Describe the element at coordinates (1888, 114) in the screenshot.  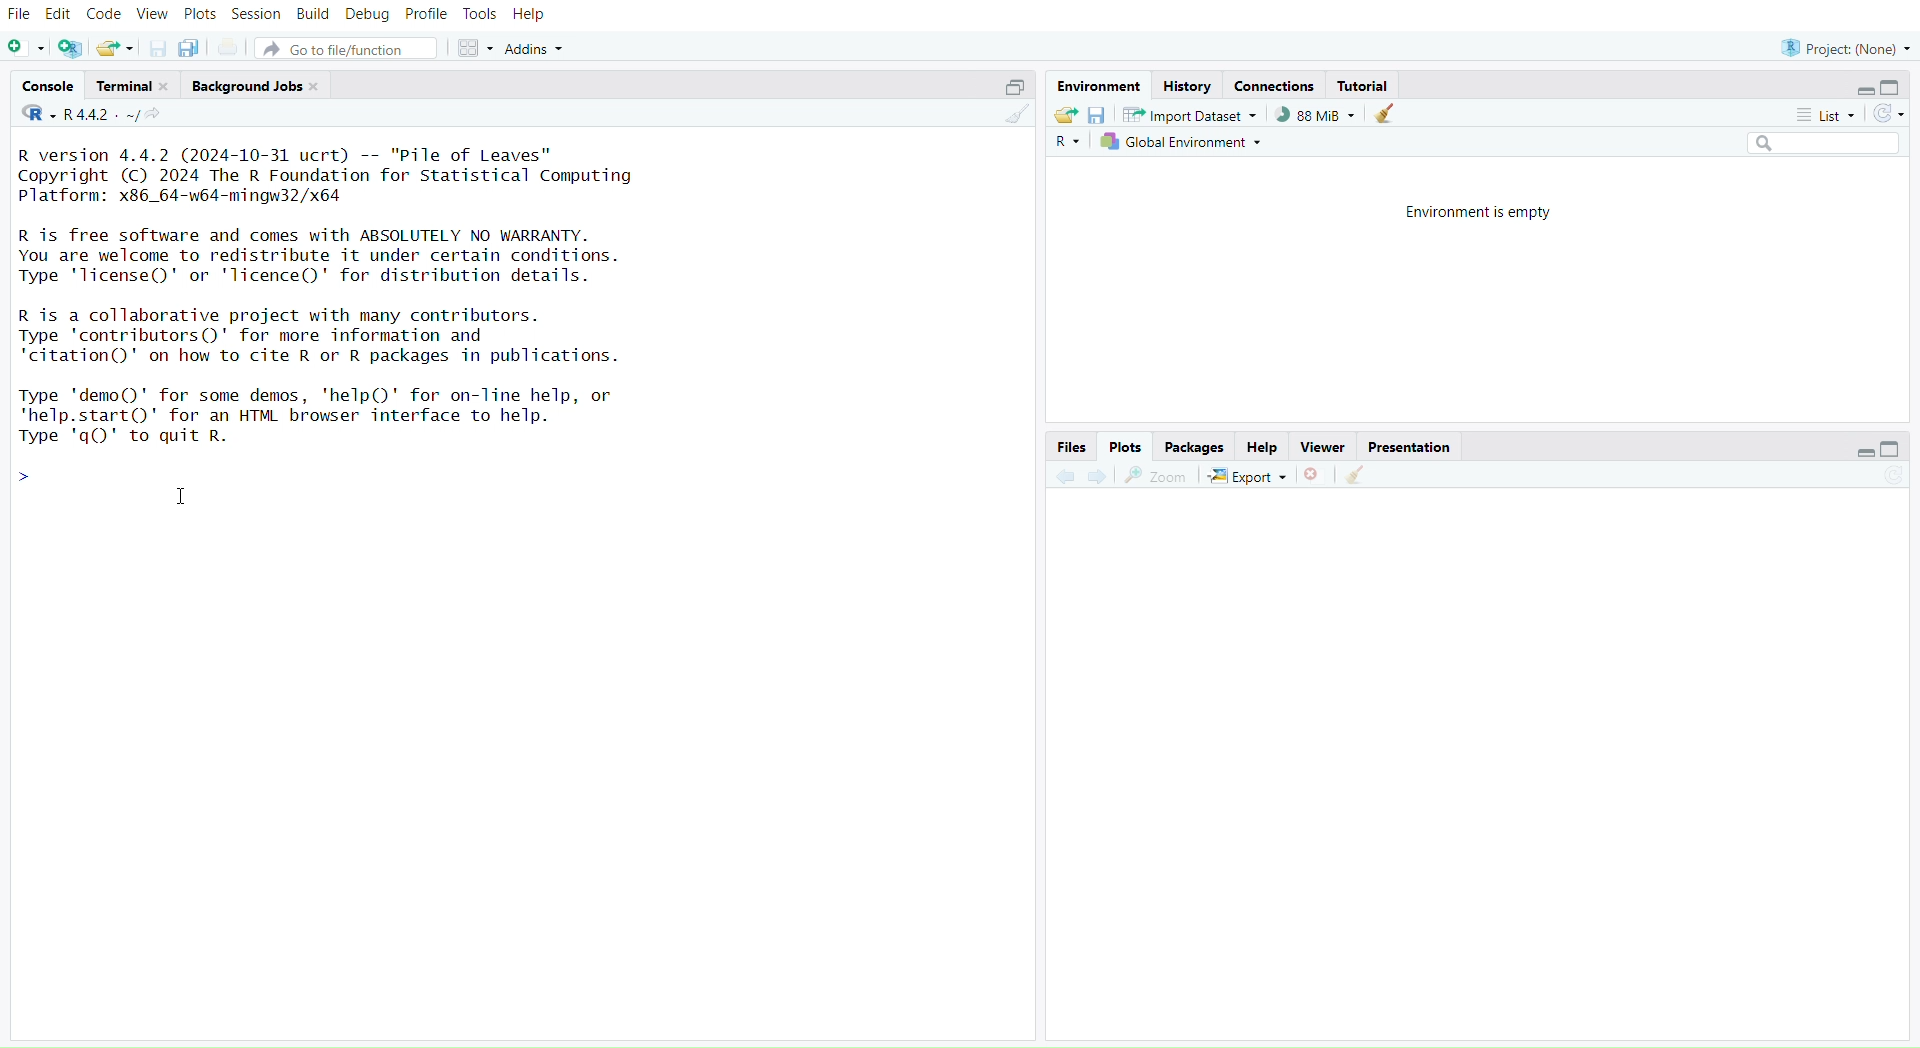
I see `refresh list` at that location.